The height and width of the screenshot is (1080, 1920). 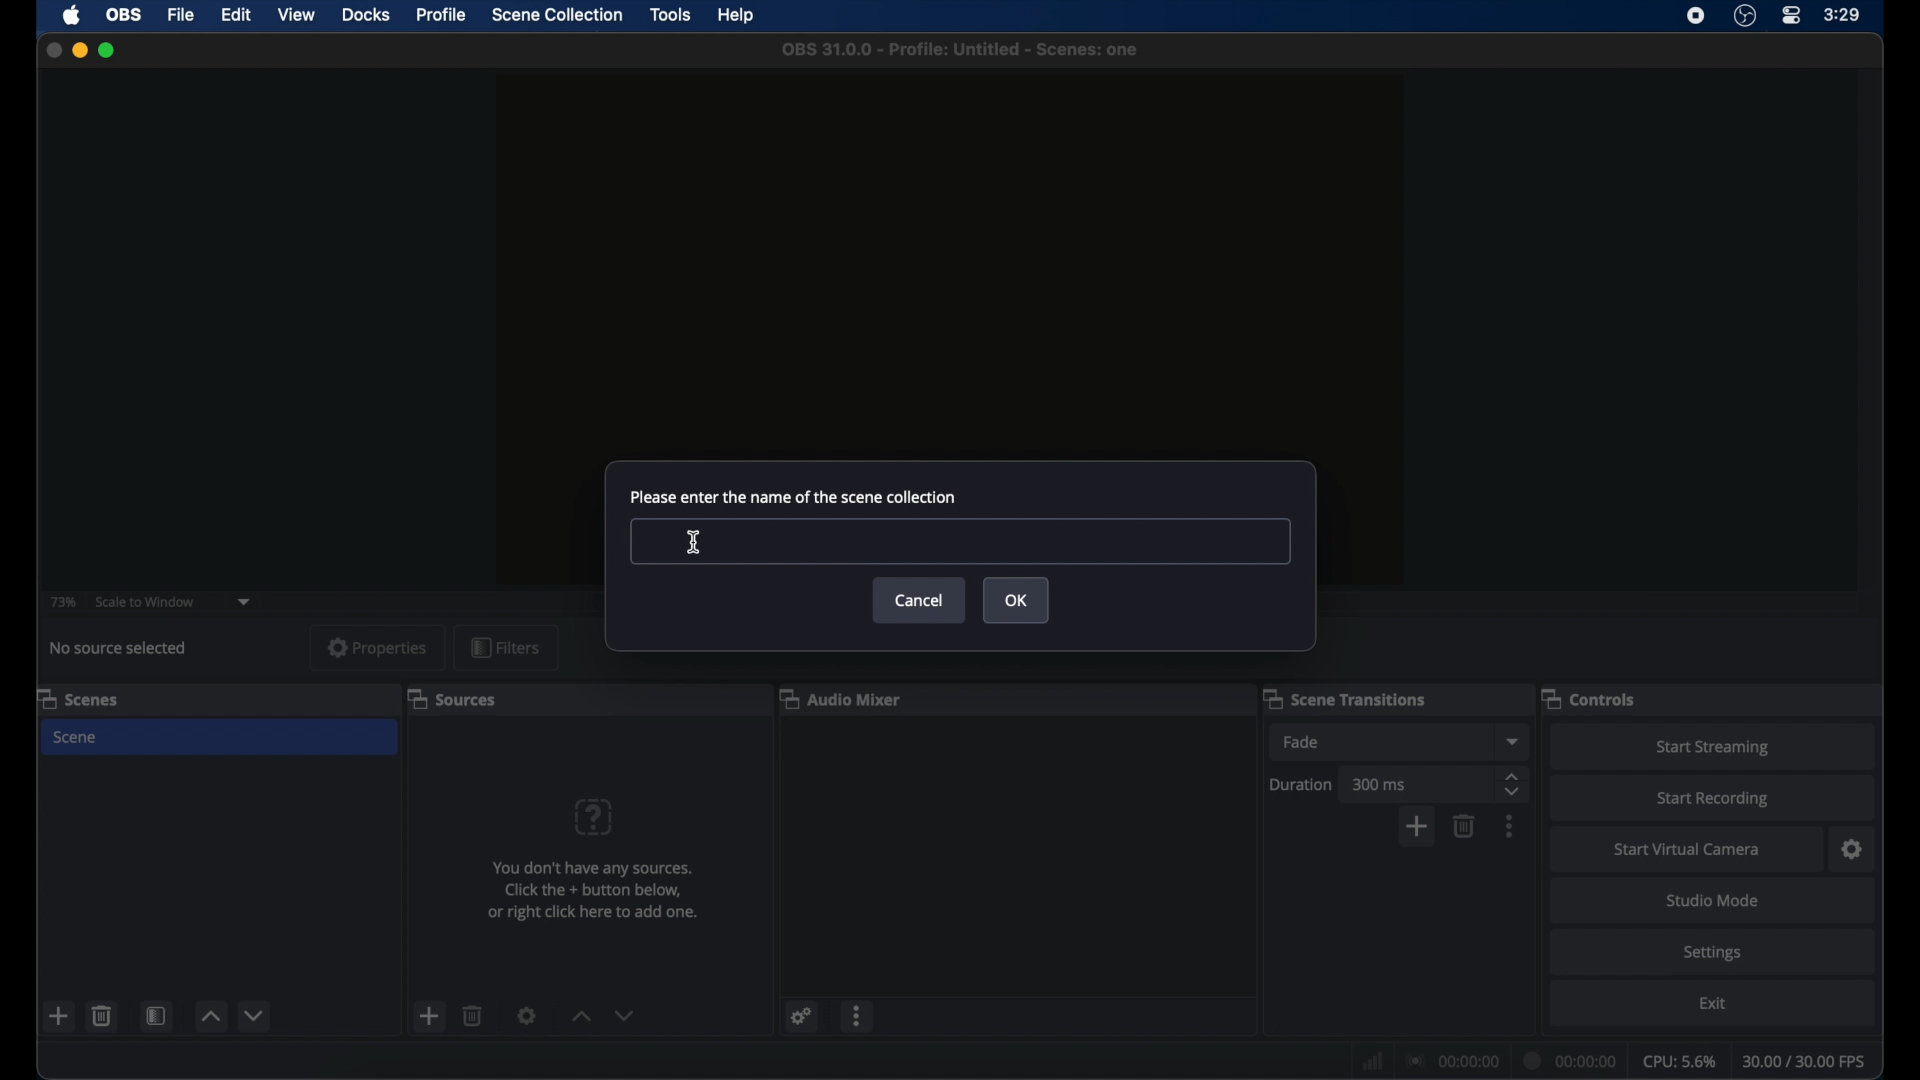 What do you see at coordinates (245, 600) in the screenshot?
I see `dropdown` at bounding box center [245, 600].